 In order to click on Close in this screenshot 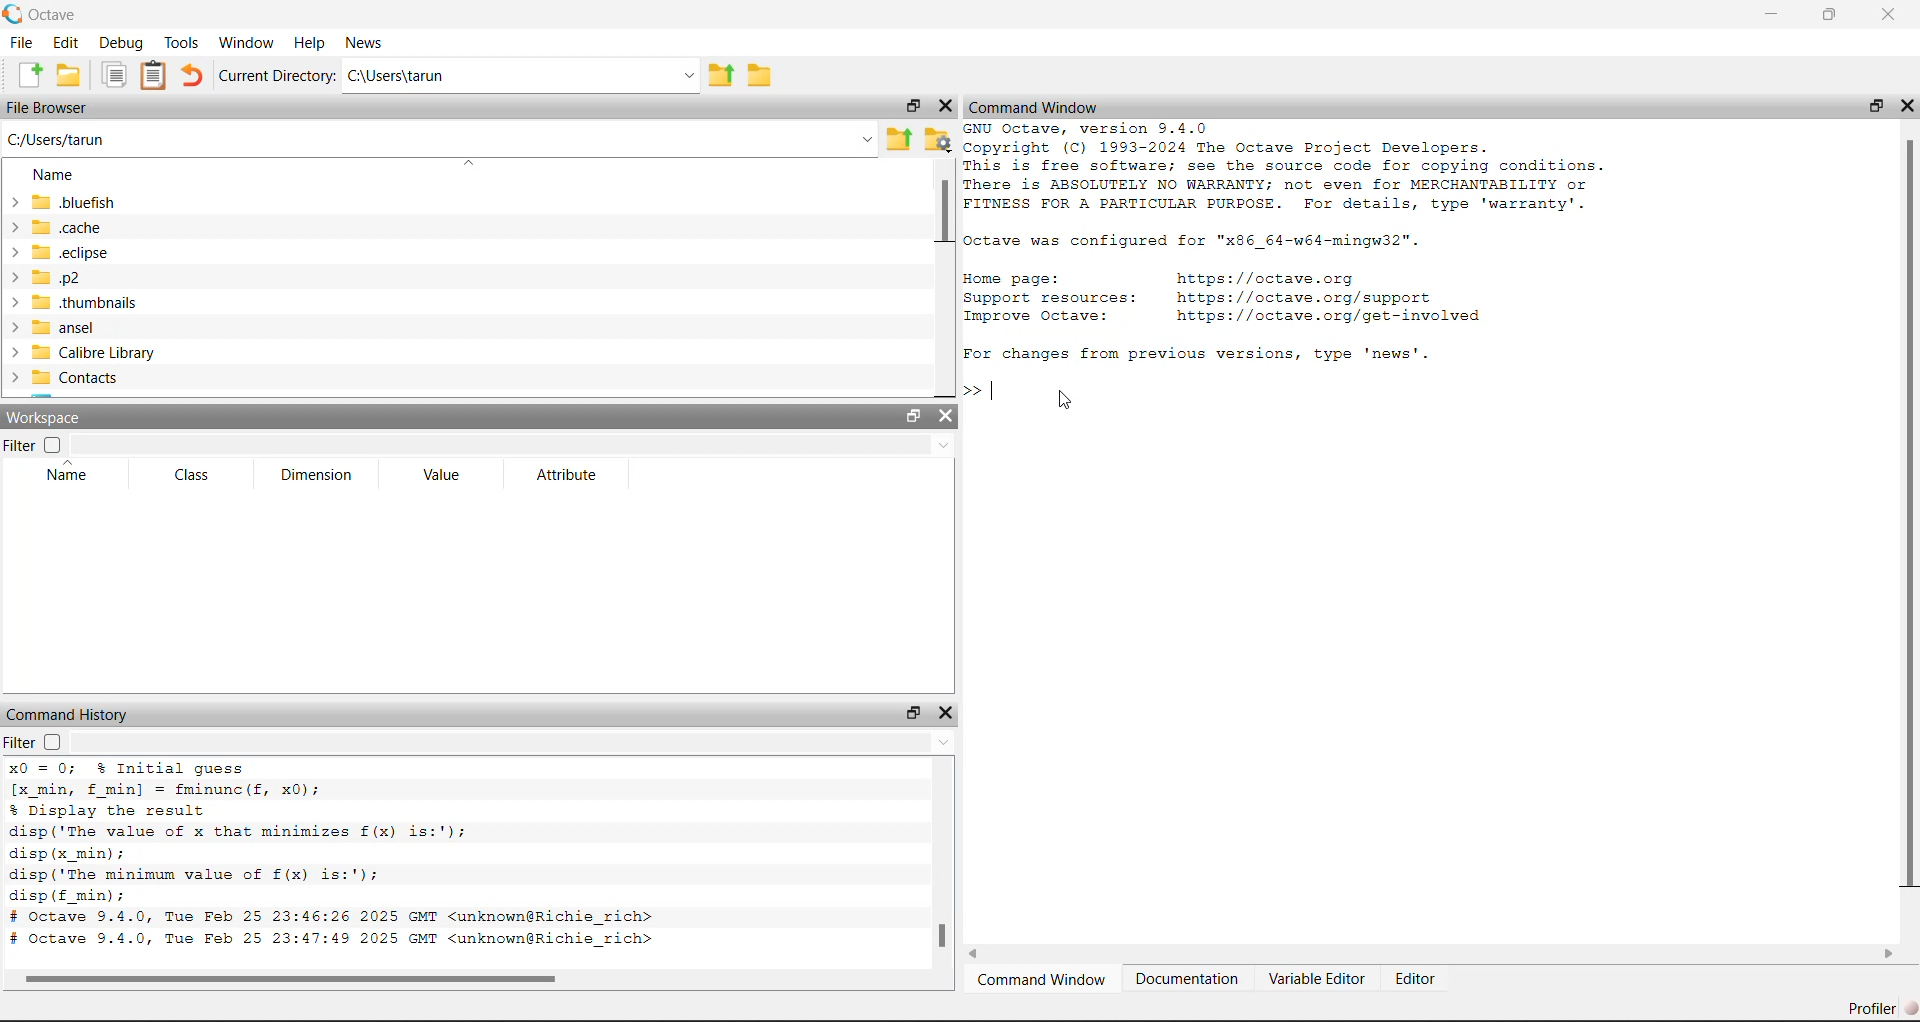, I will do `click(1886, 18)`.